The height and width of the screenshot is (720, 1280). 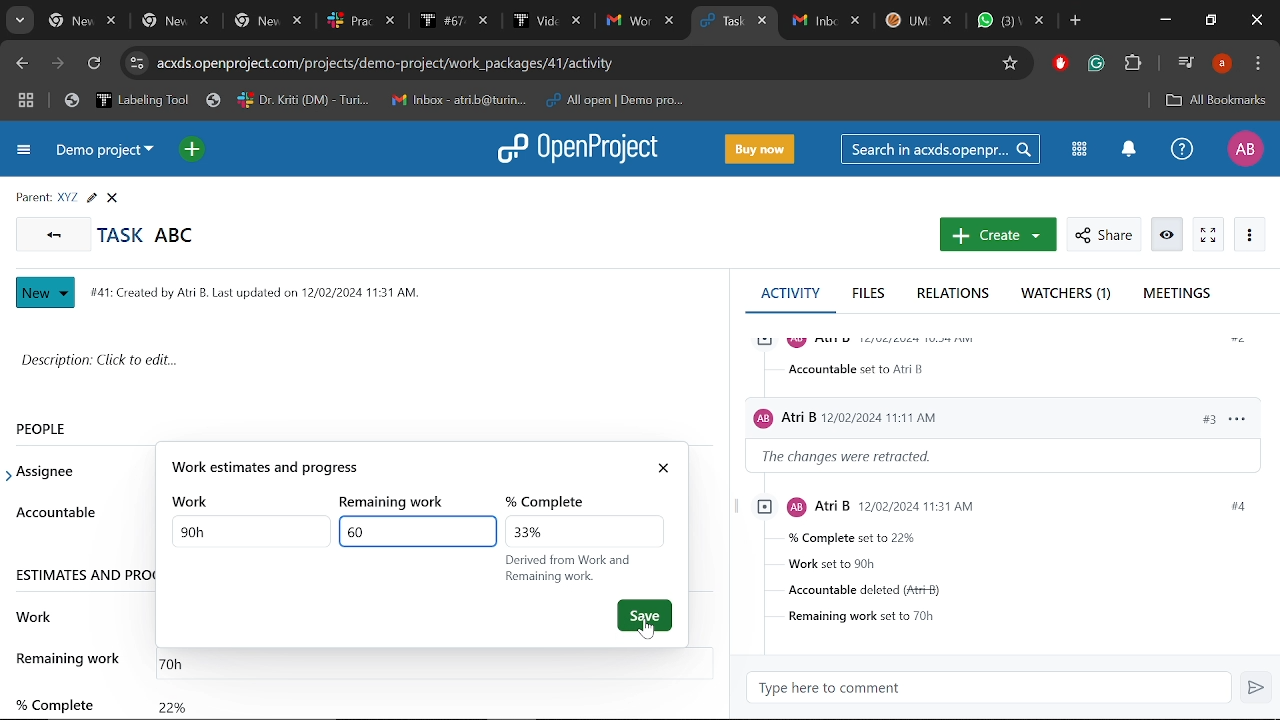 What do you see at coordinates (552, 503) in the screenshot?
I see `% complete` at bounding box center [552, 503].